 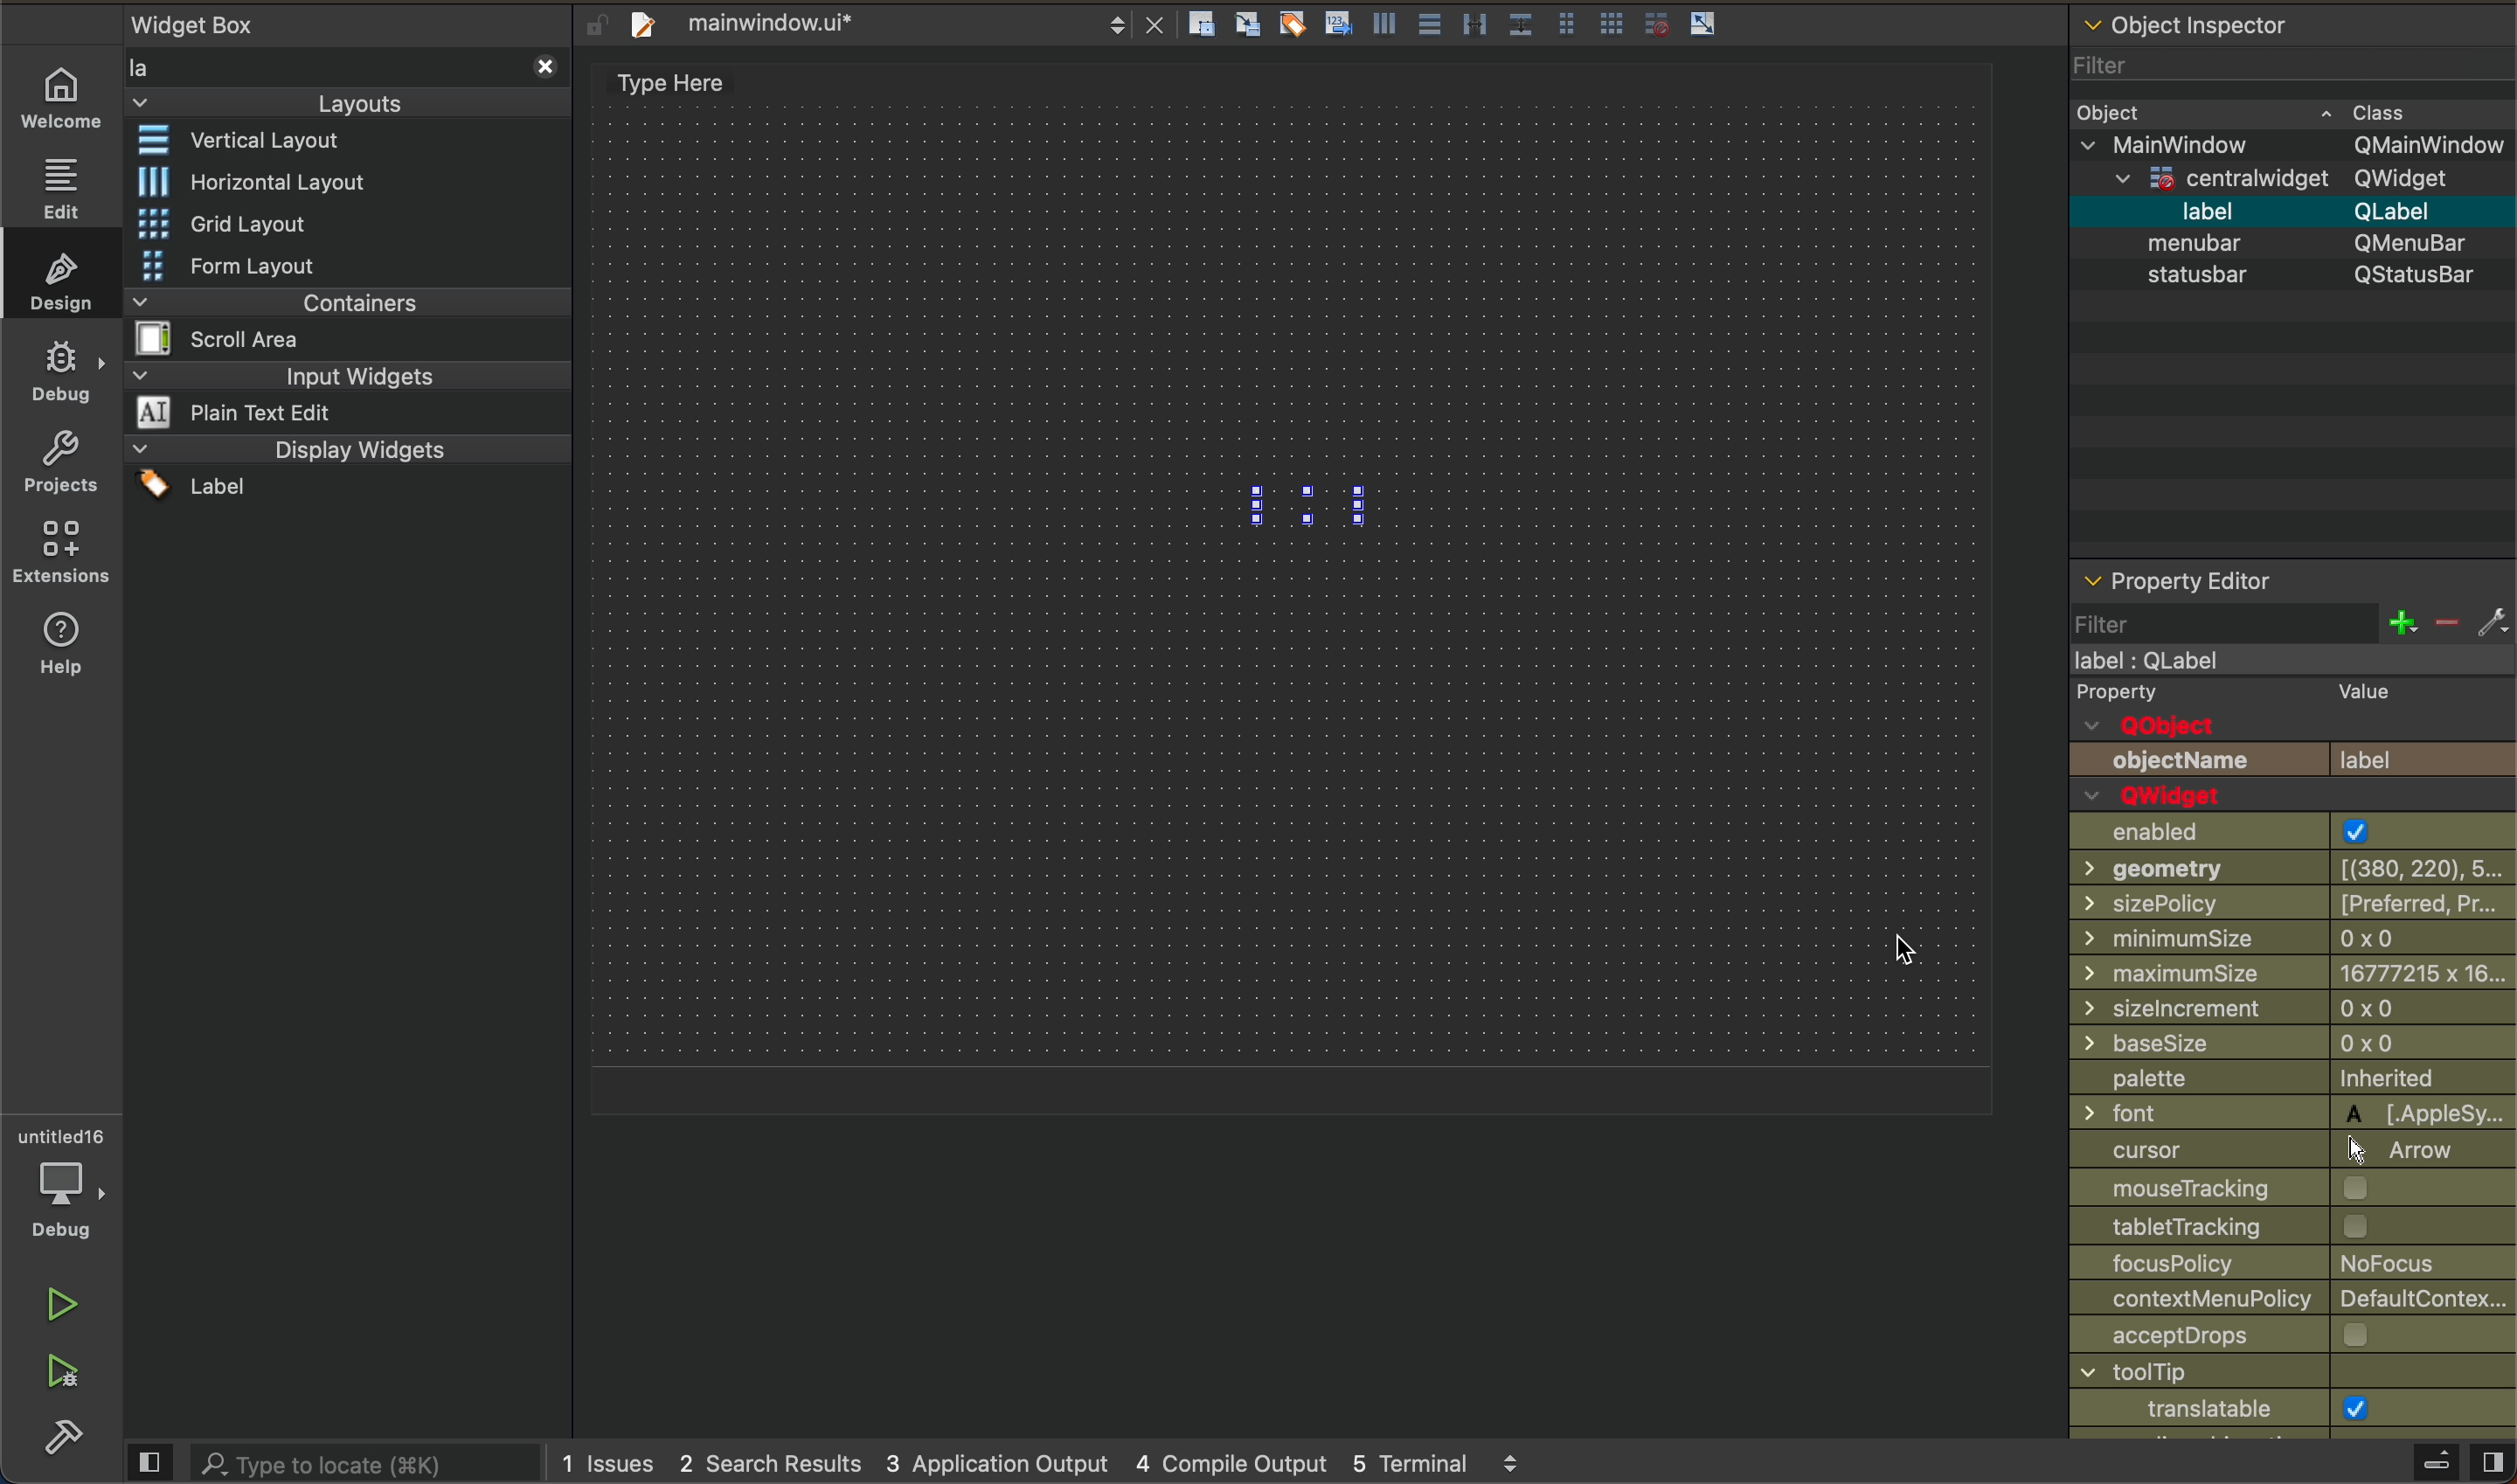 What do you see at coordinates (2197, 727) in the screenshot?
I see `q object` at bounding box center [2197, 727].